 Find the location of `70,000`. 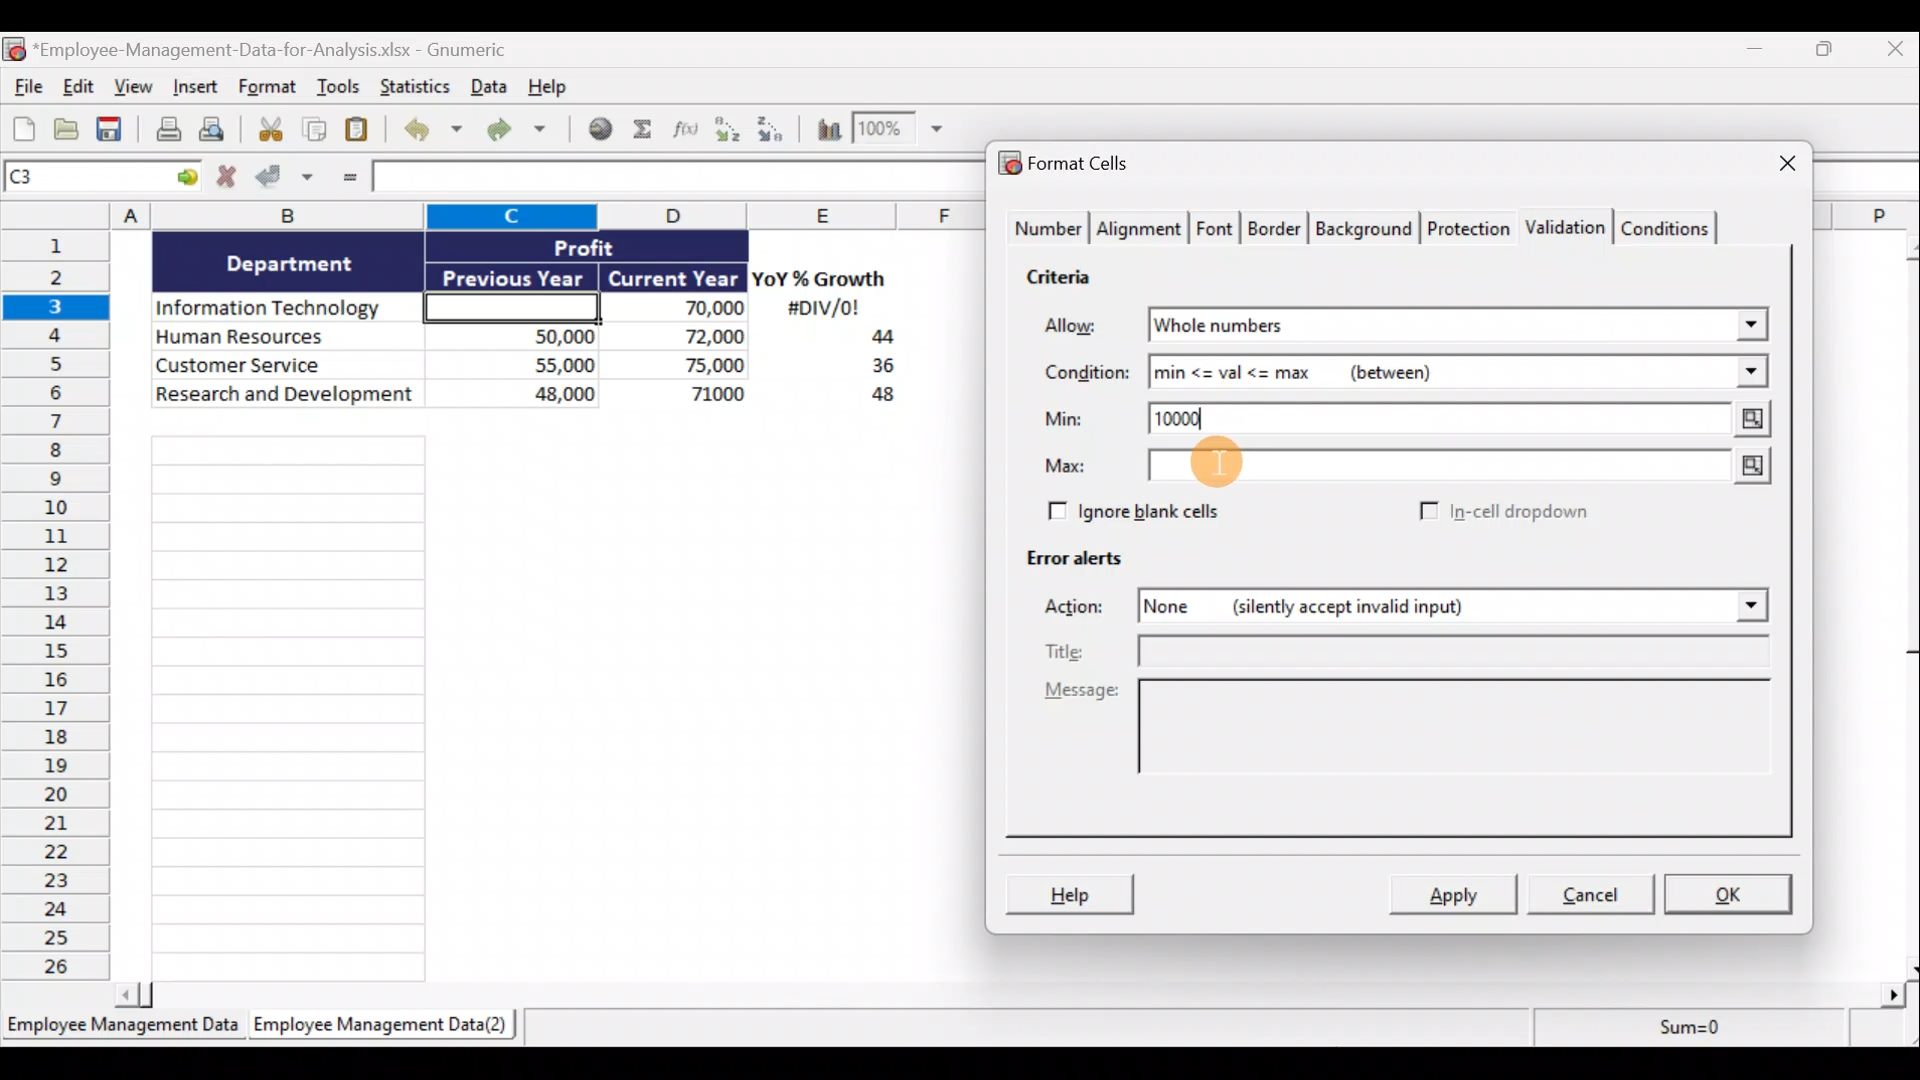

70,000 is located at coordinates (684, 309).